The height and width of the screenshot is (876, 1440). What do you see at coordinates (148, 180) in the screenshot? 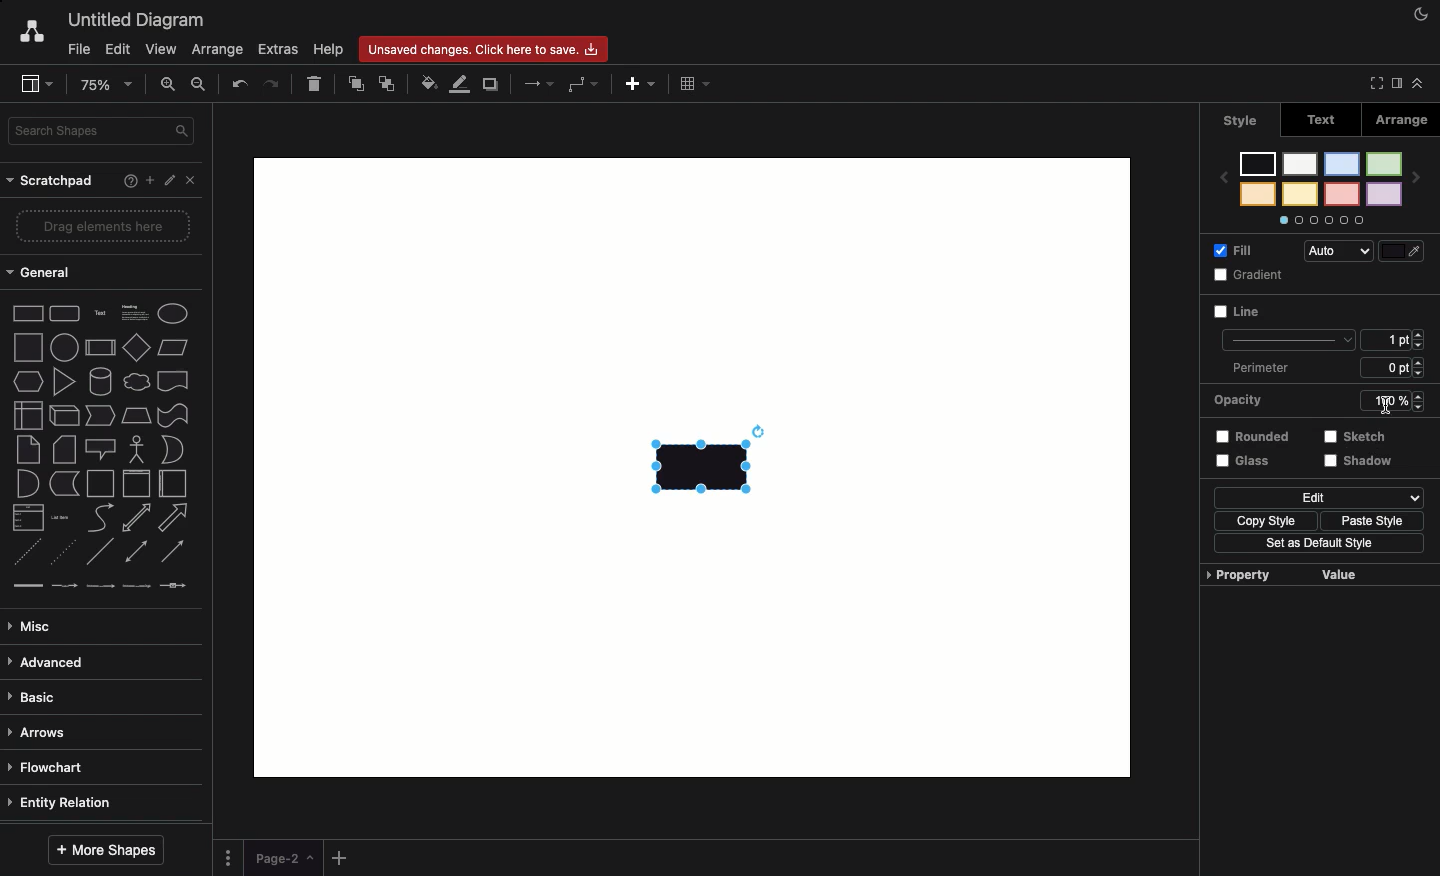
I see `Add` at bounding box center [148, 180].